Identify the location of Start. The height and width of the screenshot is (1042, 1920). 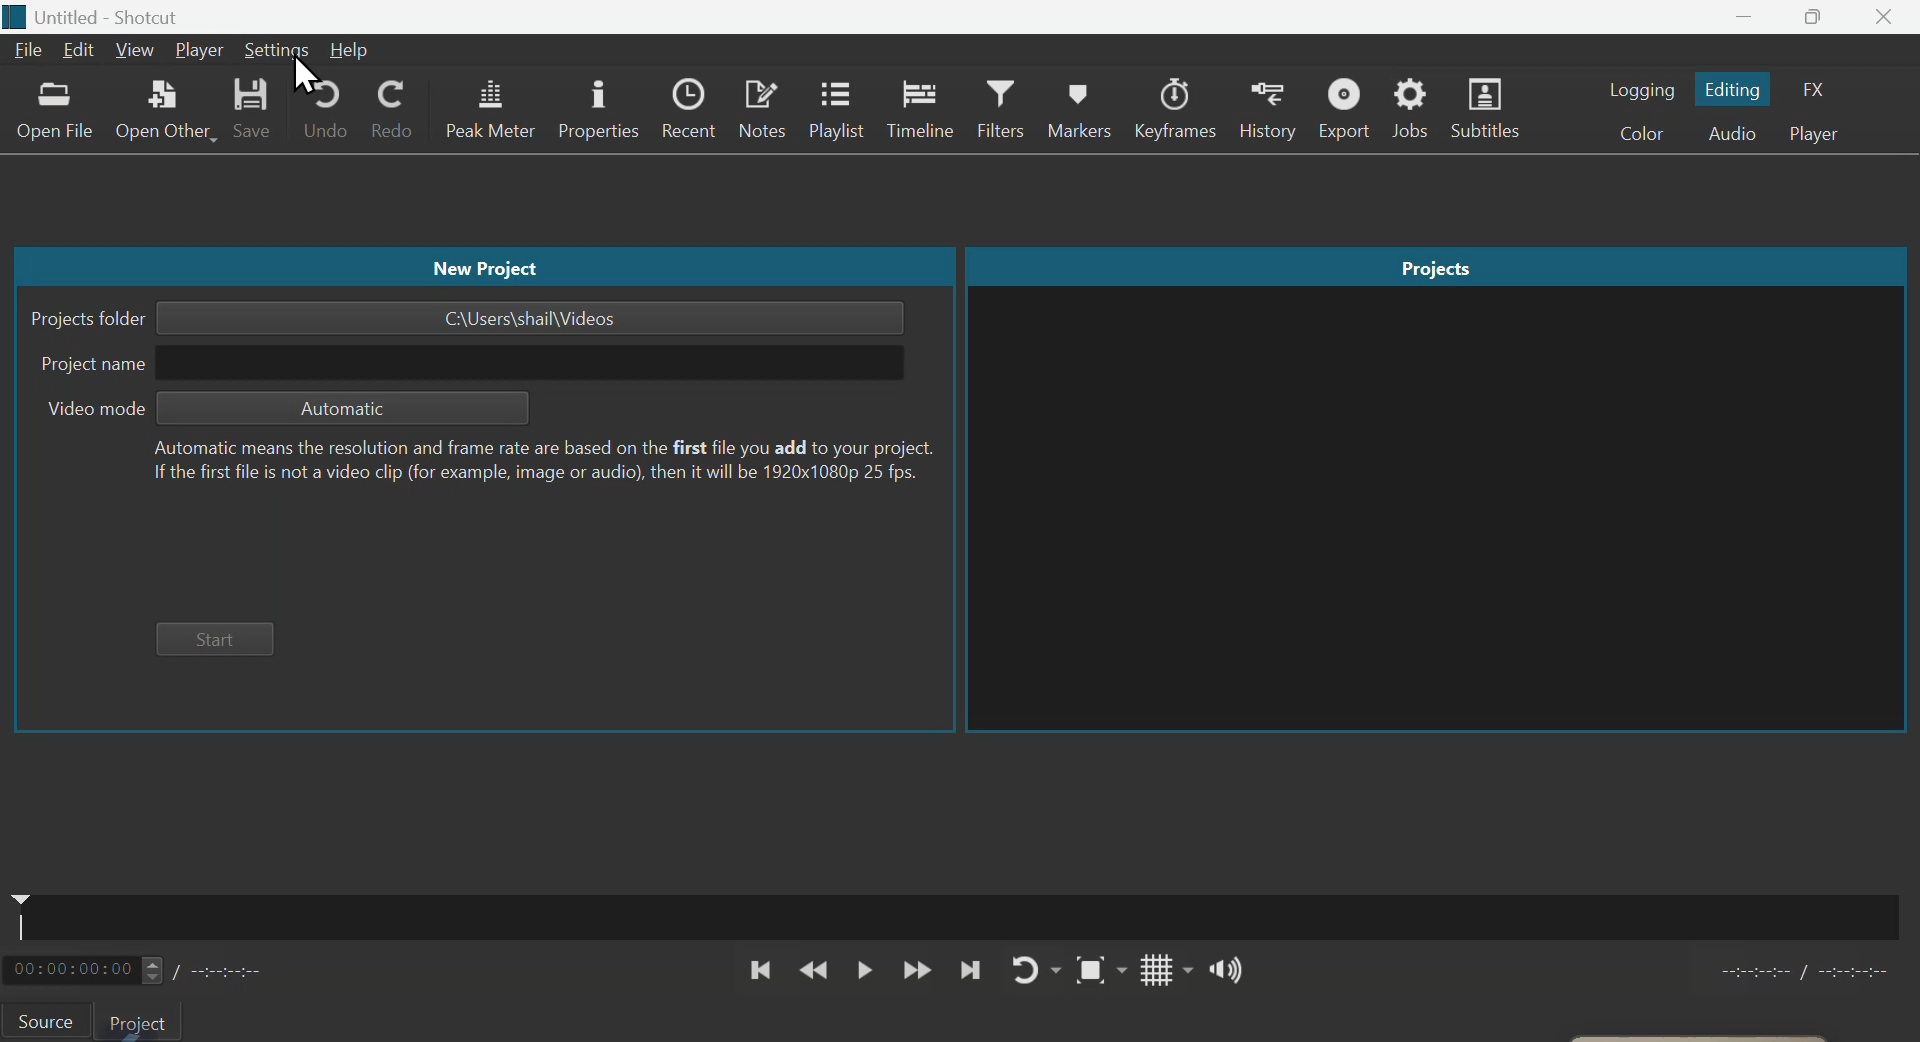
(219, 639).